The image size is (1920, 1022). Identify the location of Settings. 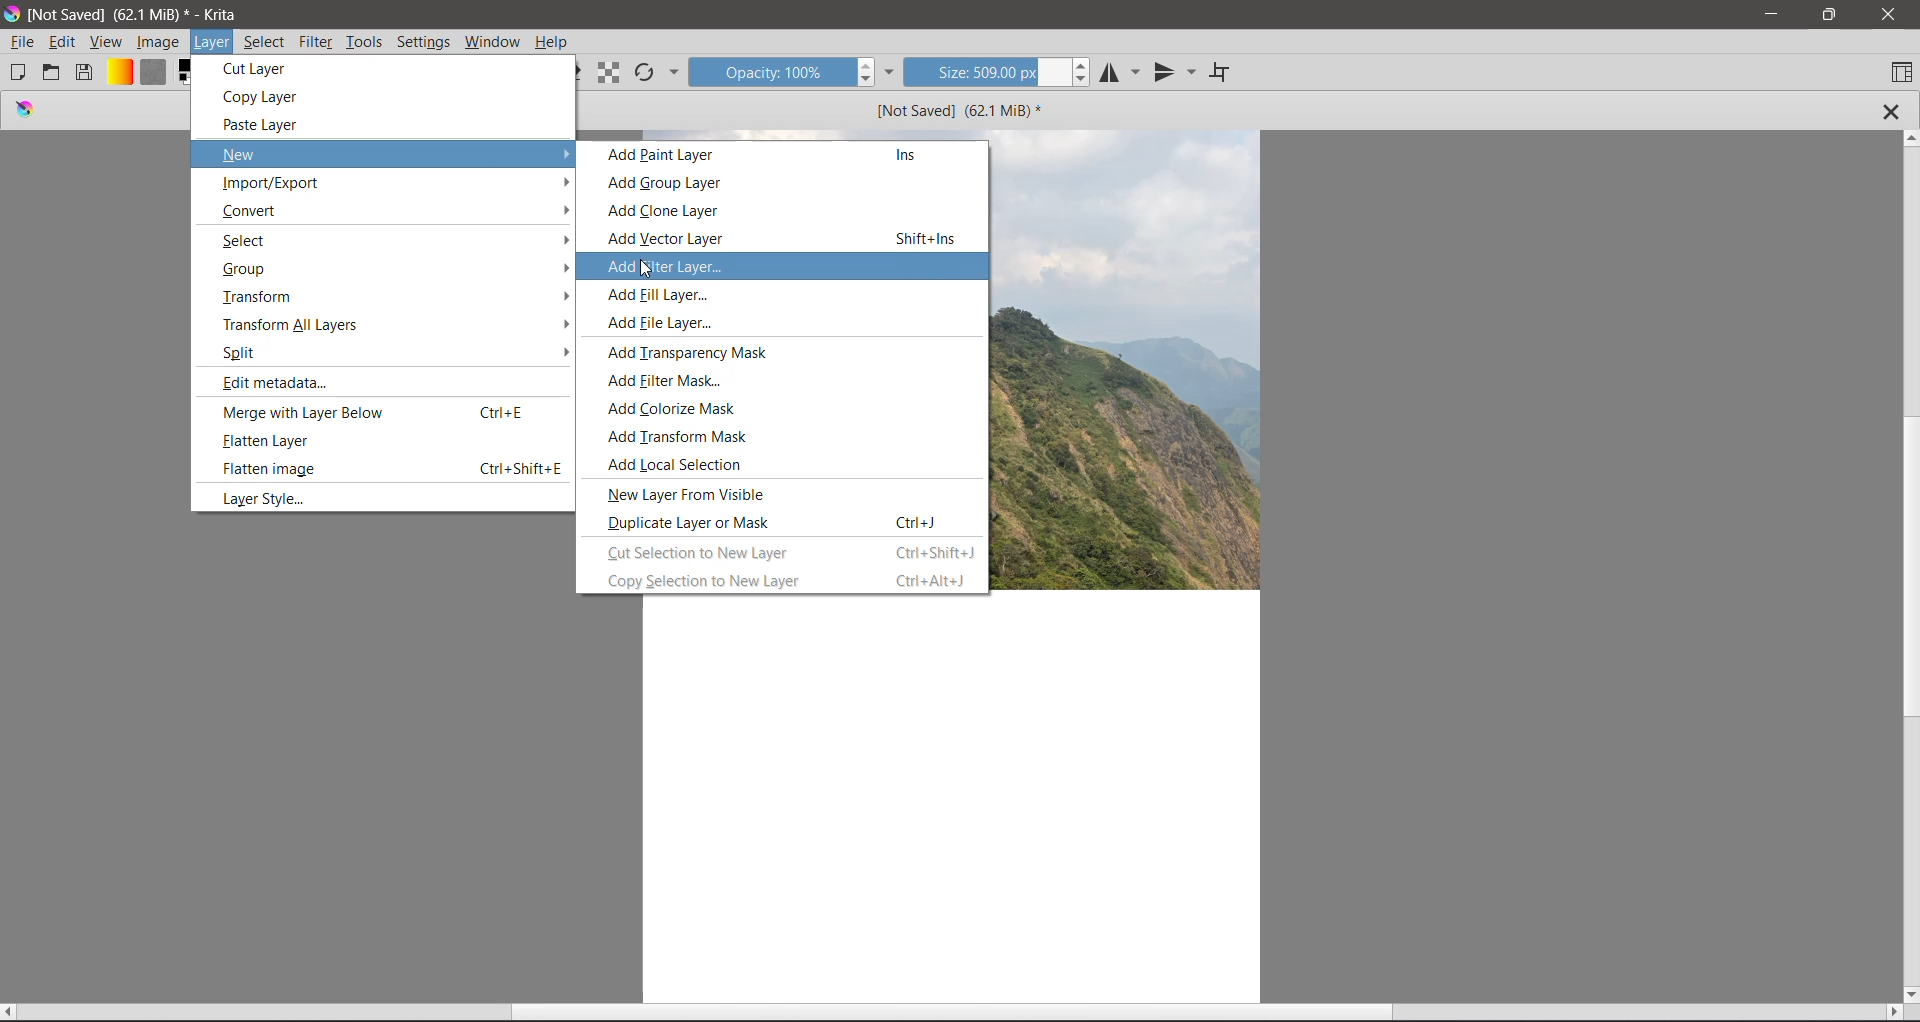
(424, 41).